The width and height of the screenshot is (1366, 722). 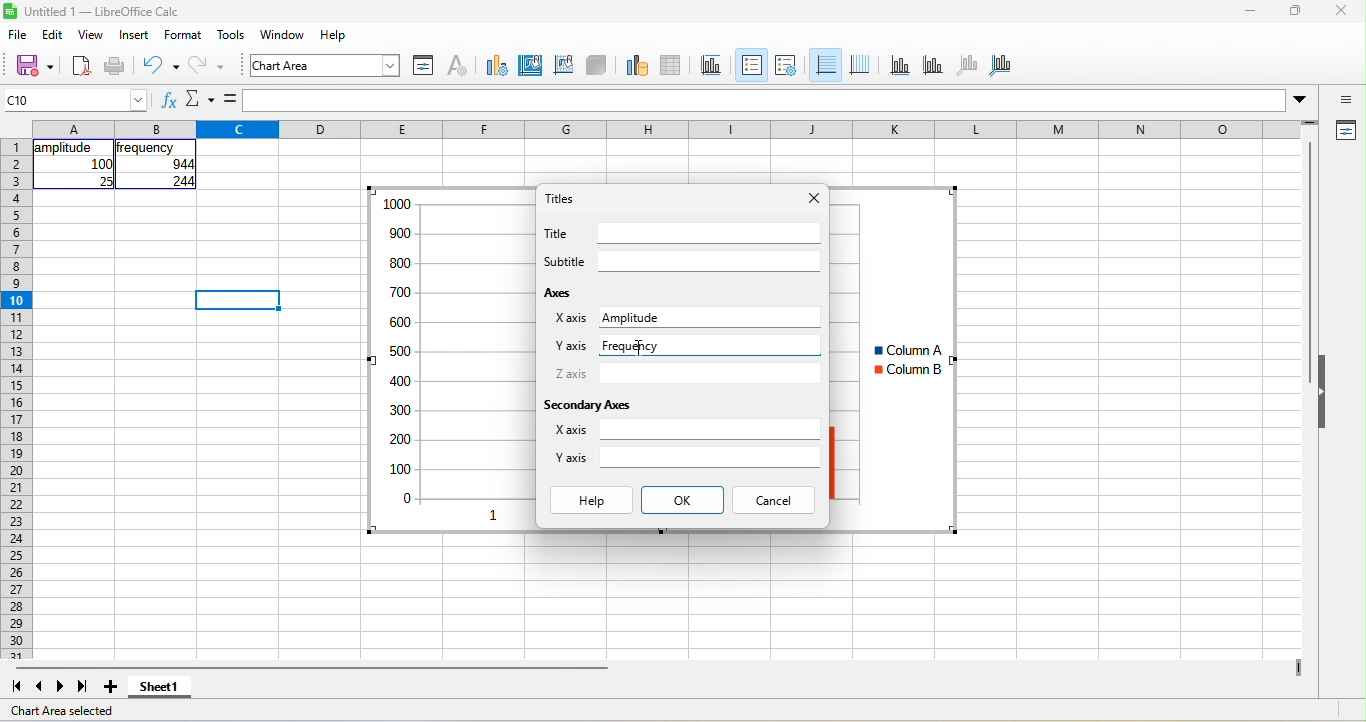 What do you see at coordinates (134, 34) in the screenshot?
I see `insert` at bounding box center [134, 34].